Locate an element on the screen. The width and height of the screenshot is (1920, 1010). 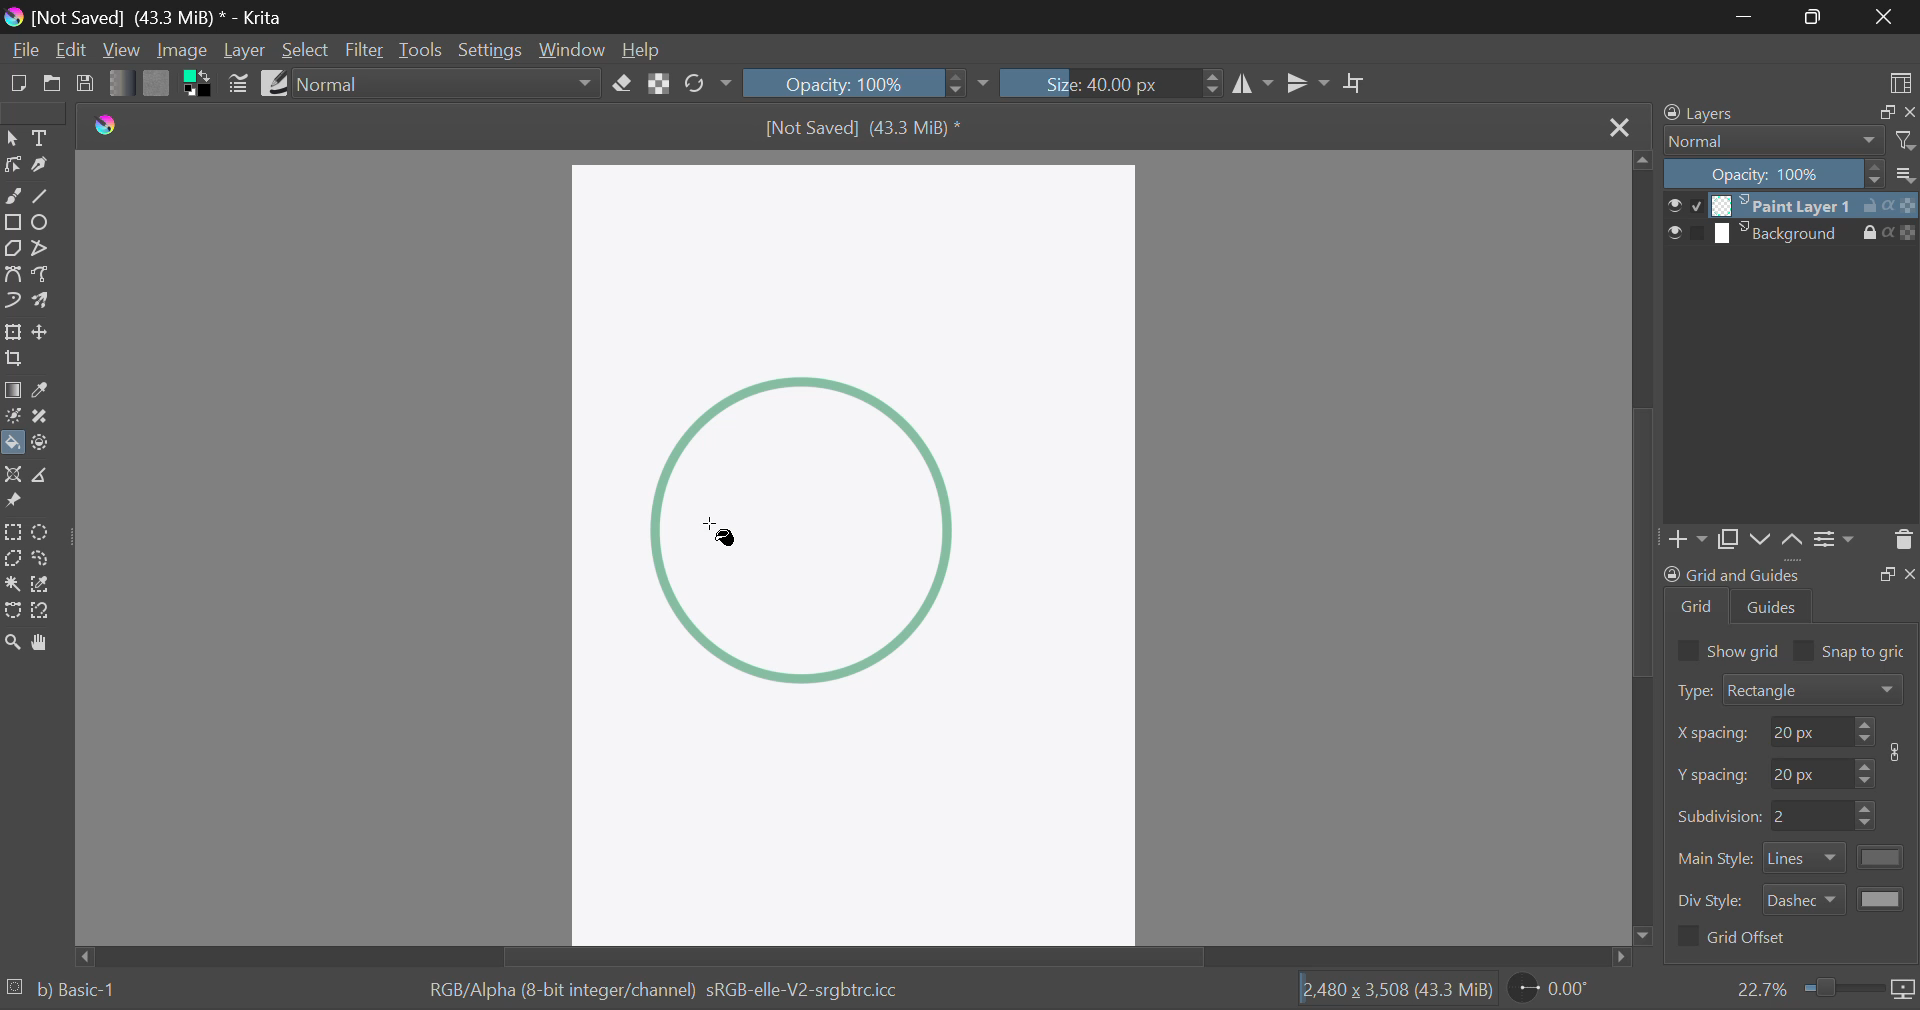
Tools is located at coordinates (421, 49).